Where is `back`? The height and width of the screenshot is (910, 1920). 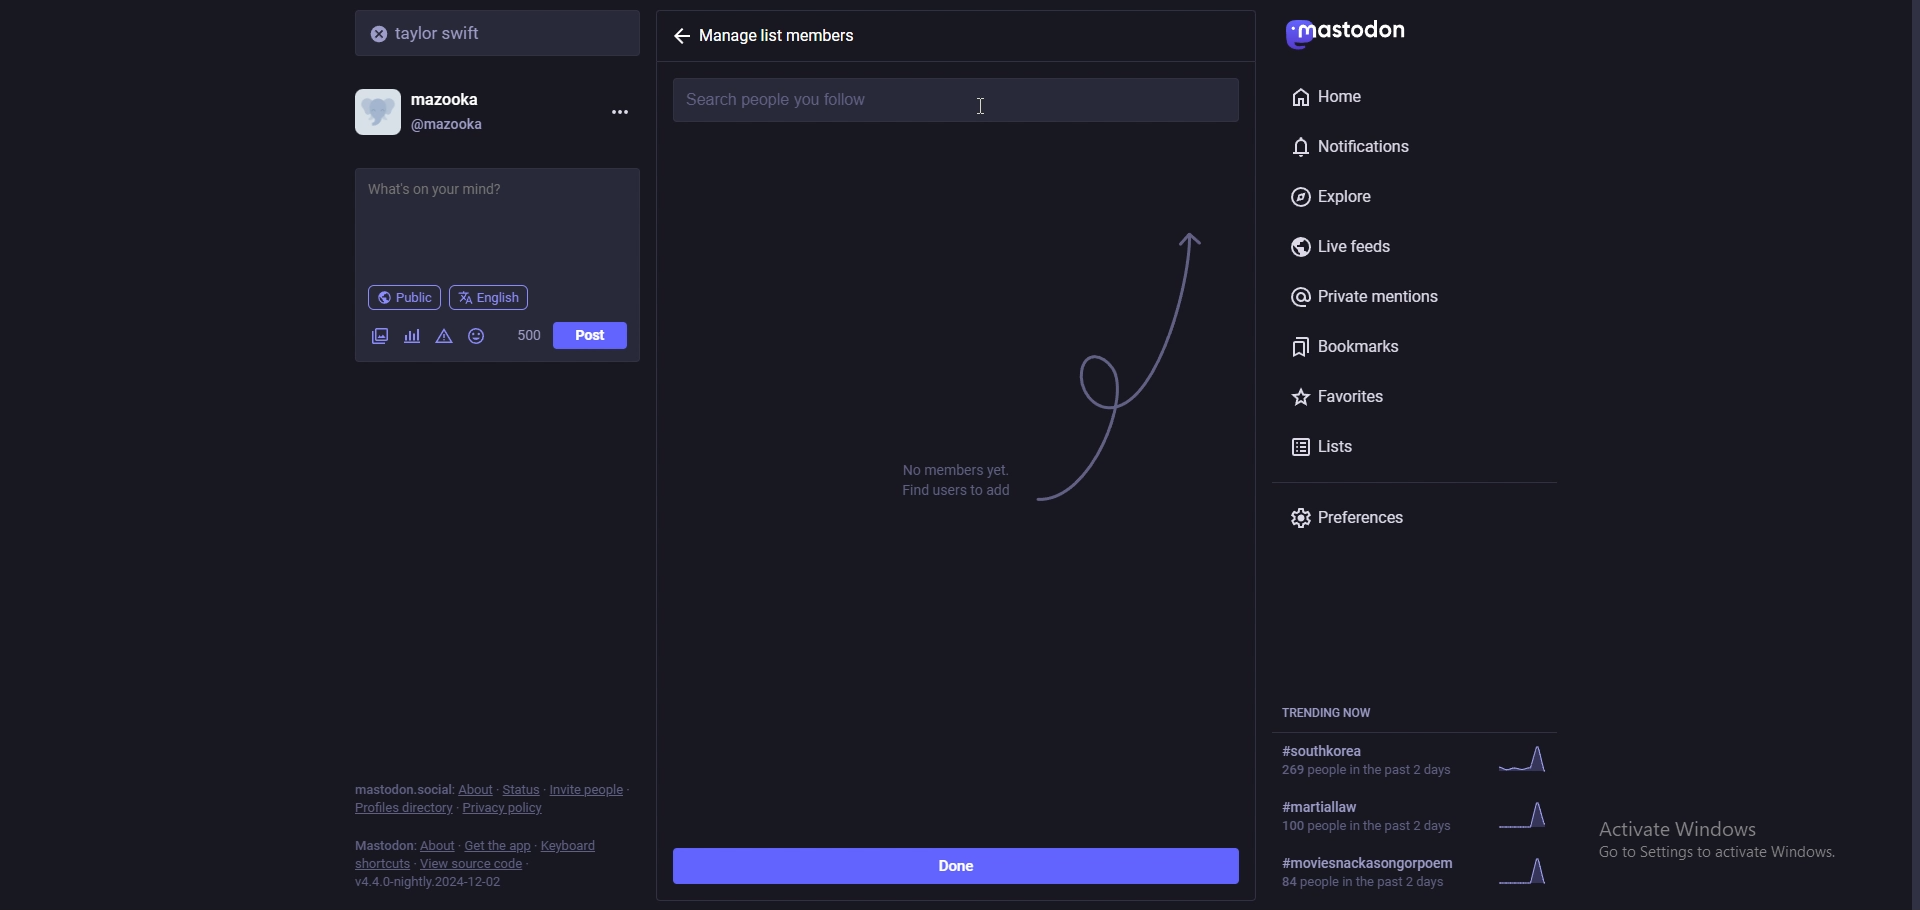 back is located at coordinates (681, 36).